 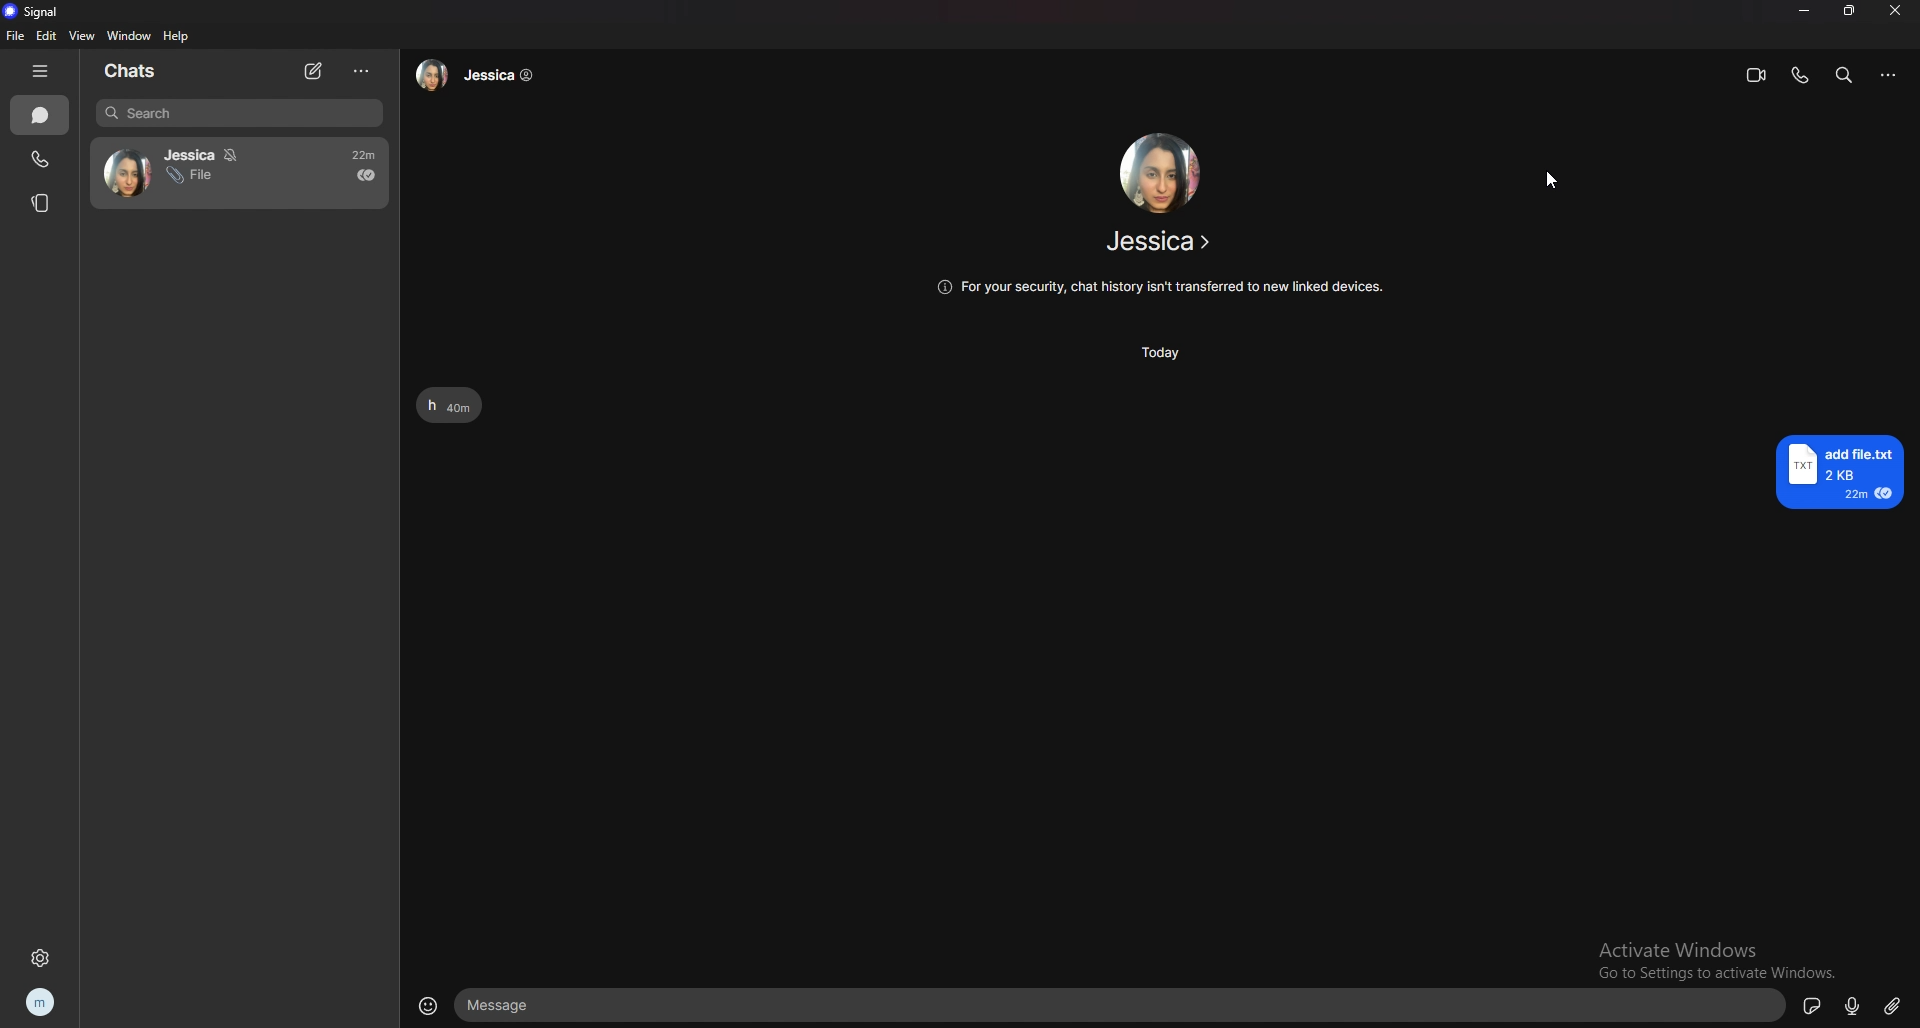 What do you see at coordinates (41, 115) in the screenshot?
I see `chats` at bounding box center [41, 115].